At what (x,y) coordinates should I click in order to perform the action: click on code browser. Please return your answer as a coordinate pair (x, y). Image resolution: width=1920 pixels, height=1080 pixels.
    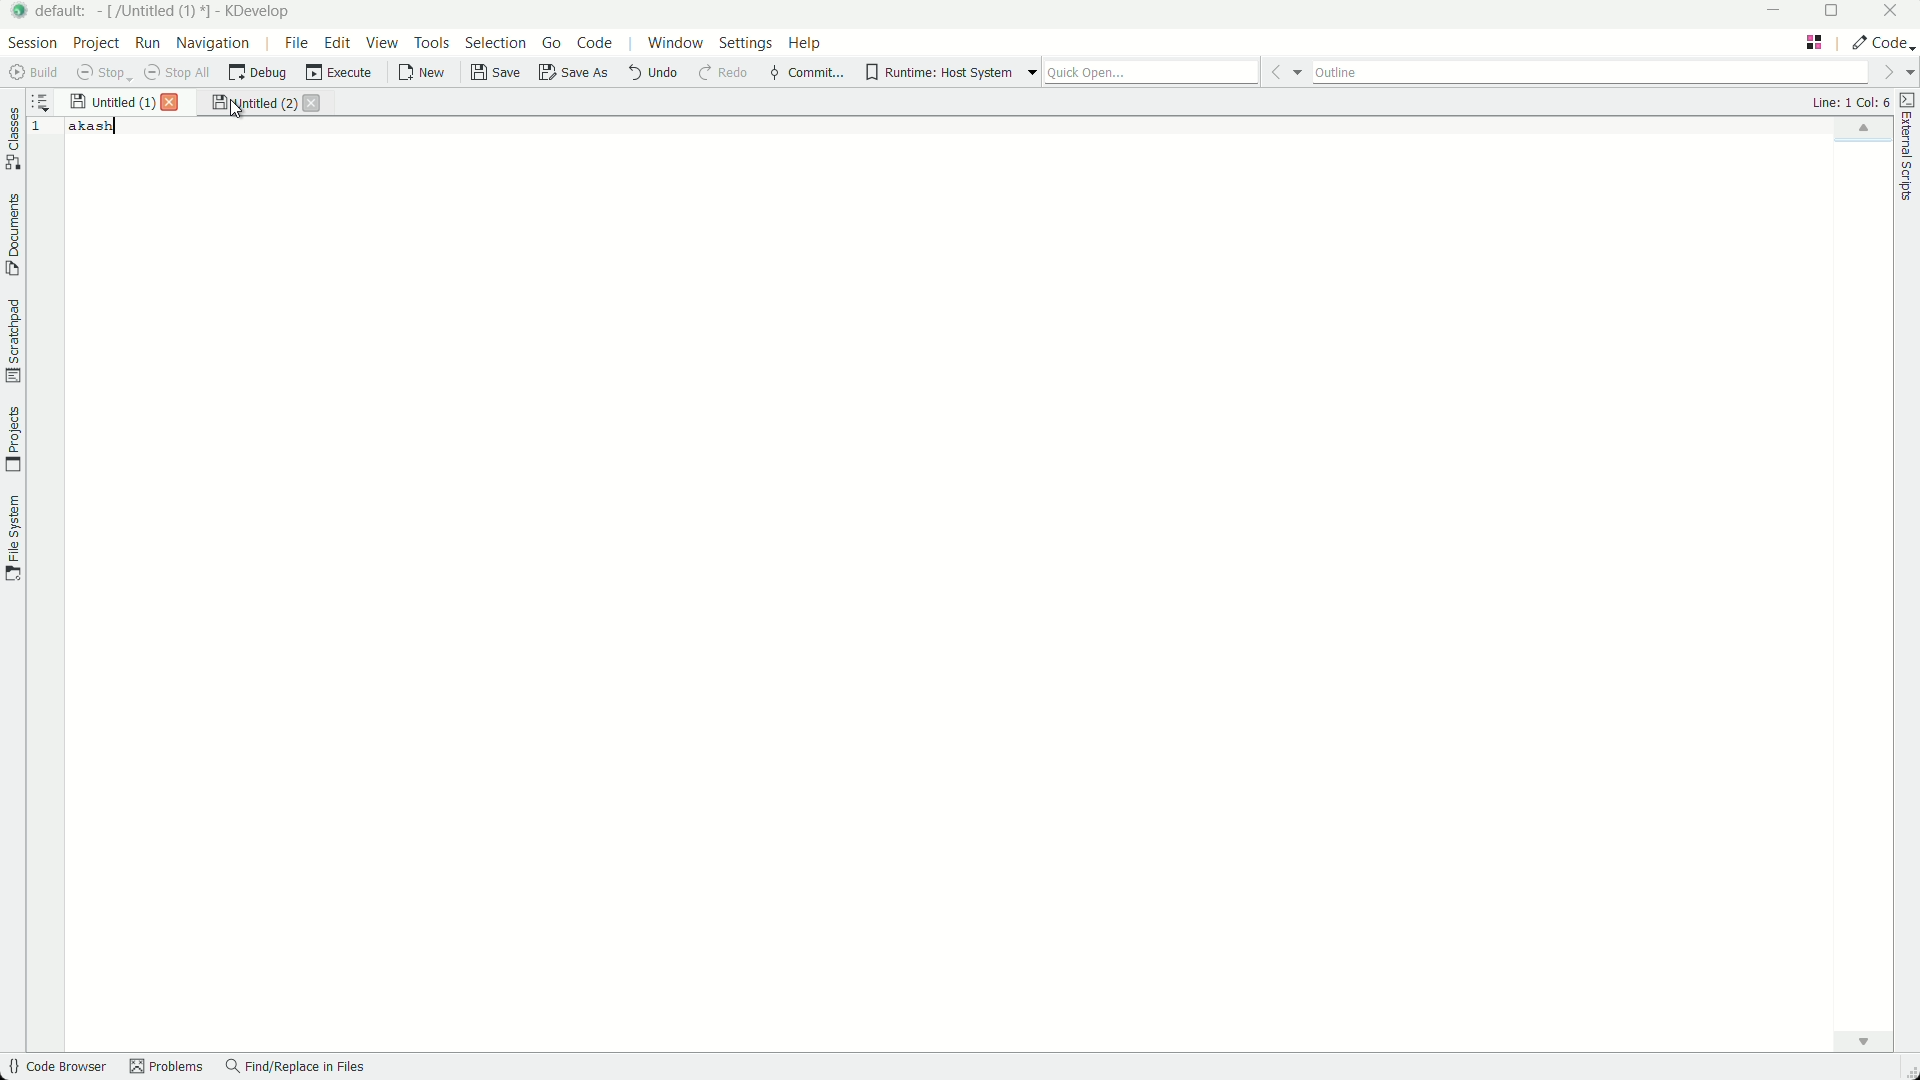
    Looking at the image, I should click on (60, 1068).